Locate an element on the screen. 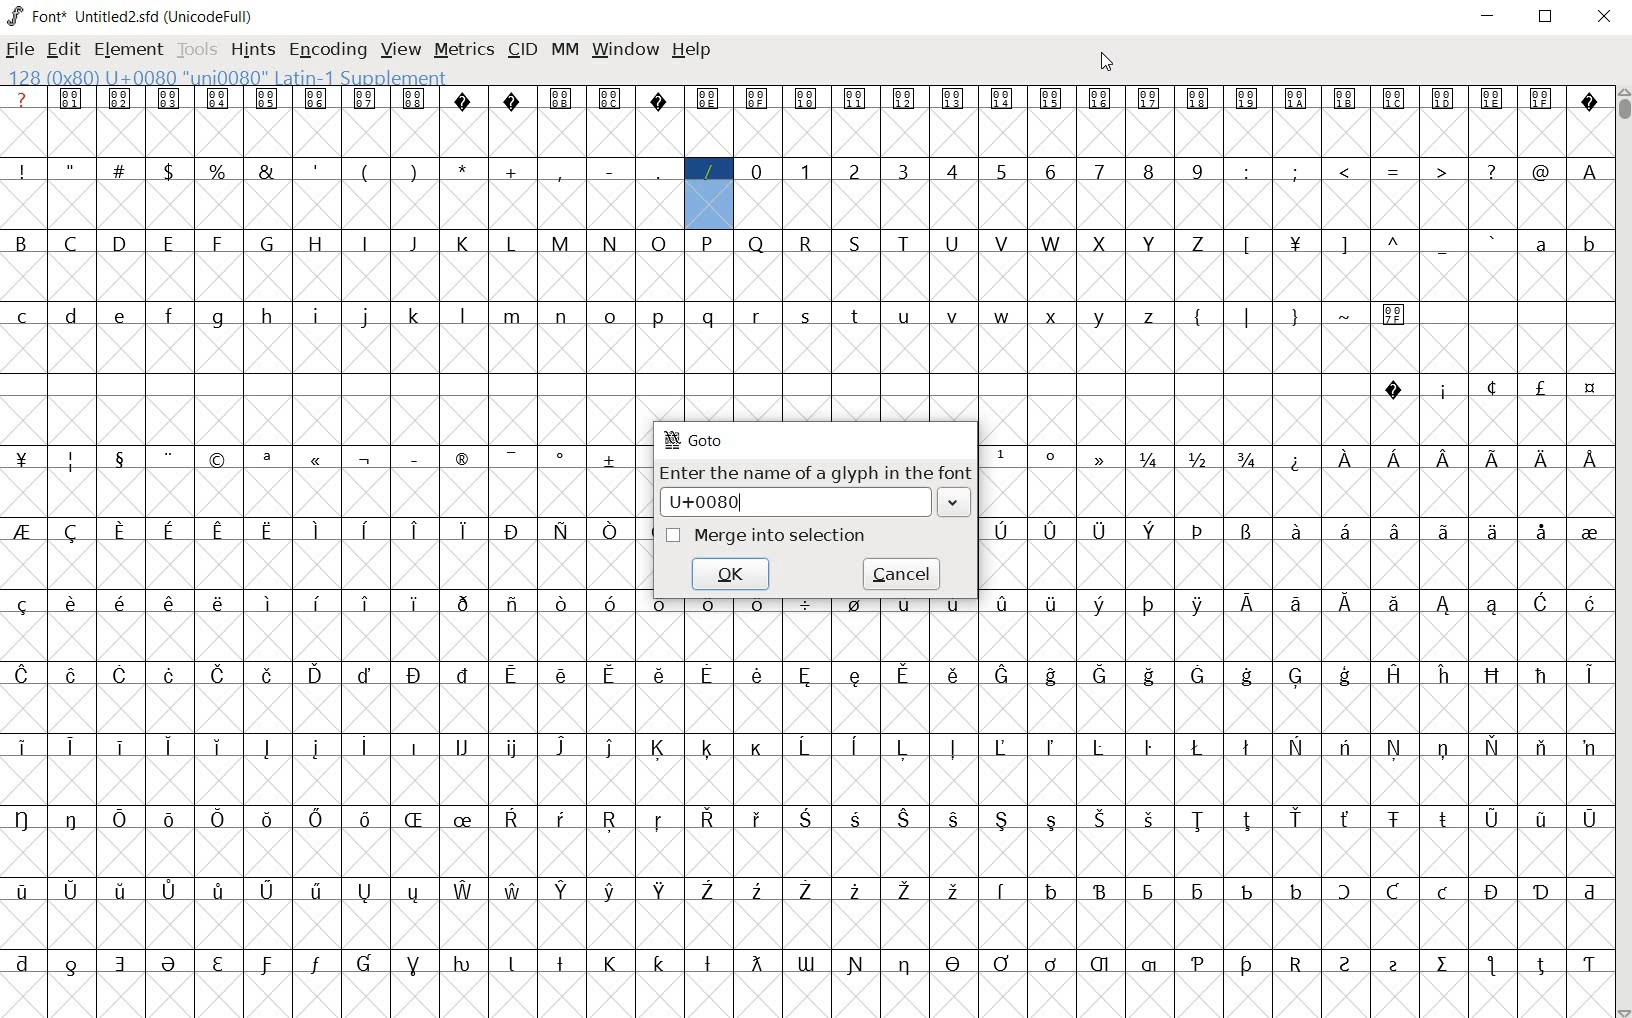  glyph is located at coordinates (318, 531).